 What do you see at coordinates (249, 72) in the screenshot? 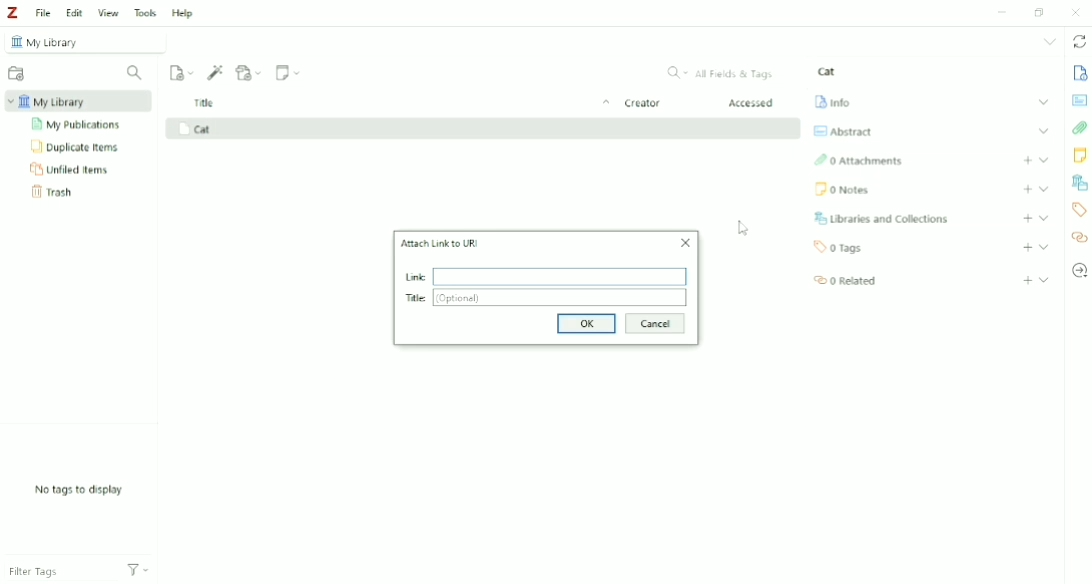
I see `Add Attachment` at bounding box center [249, 72].